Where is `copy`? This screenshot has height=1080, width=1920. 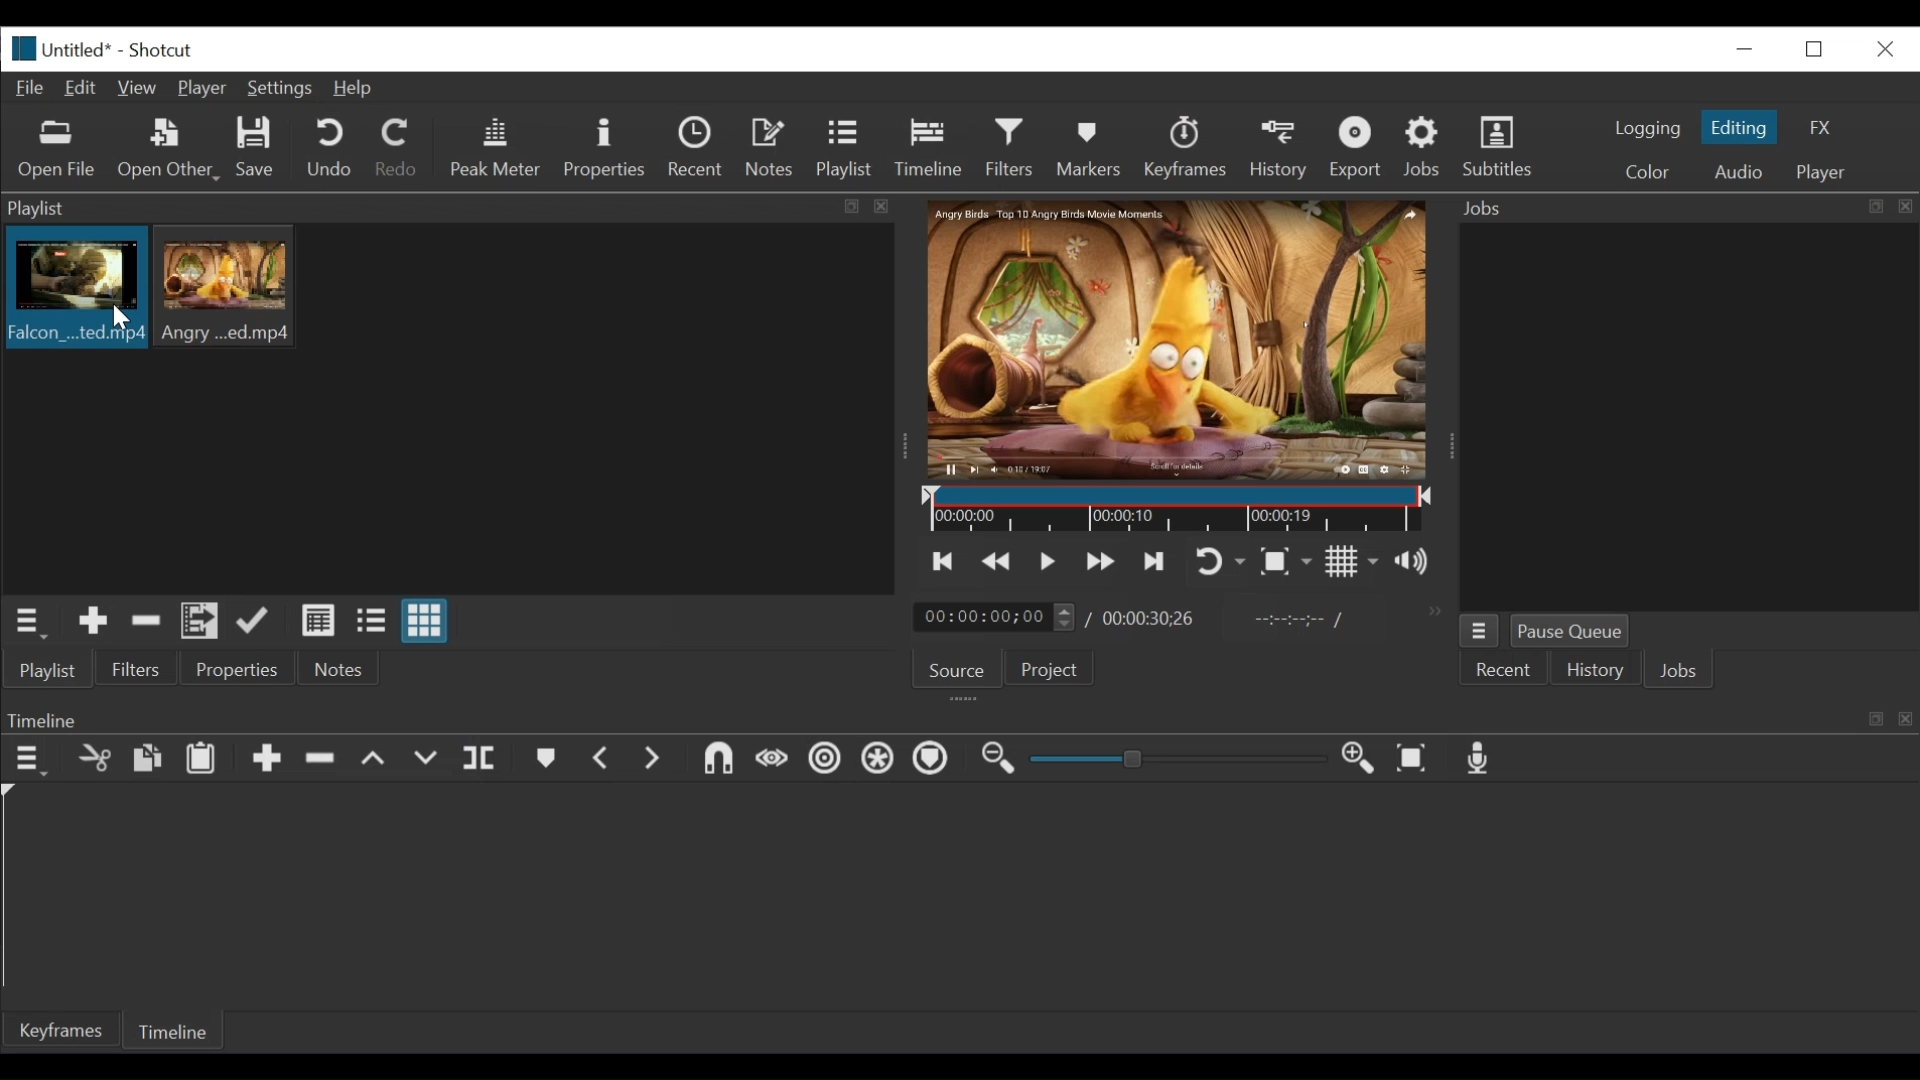 copy is located at coordinates (149, 761).